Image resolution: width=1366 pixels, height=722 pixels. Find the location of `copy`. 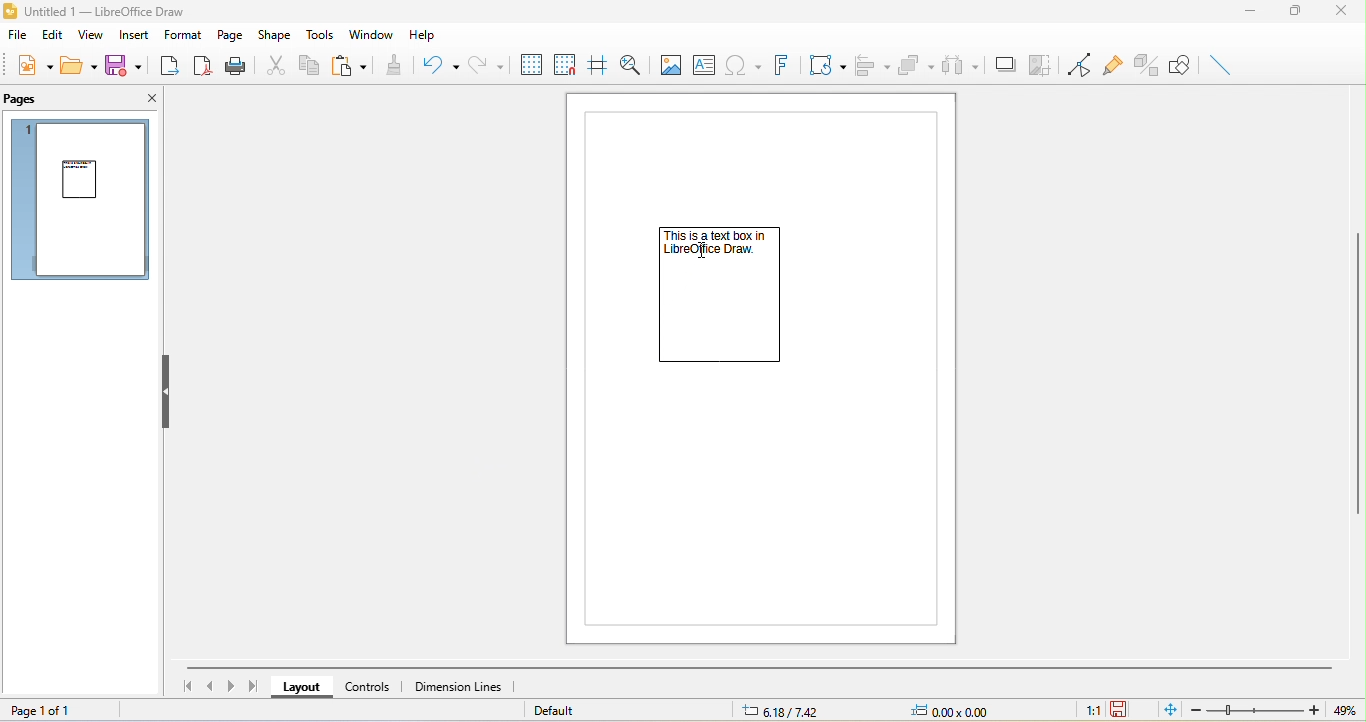

copy is located at coordinates (312, 68).